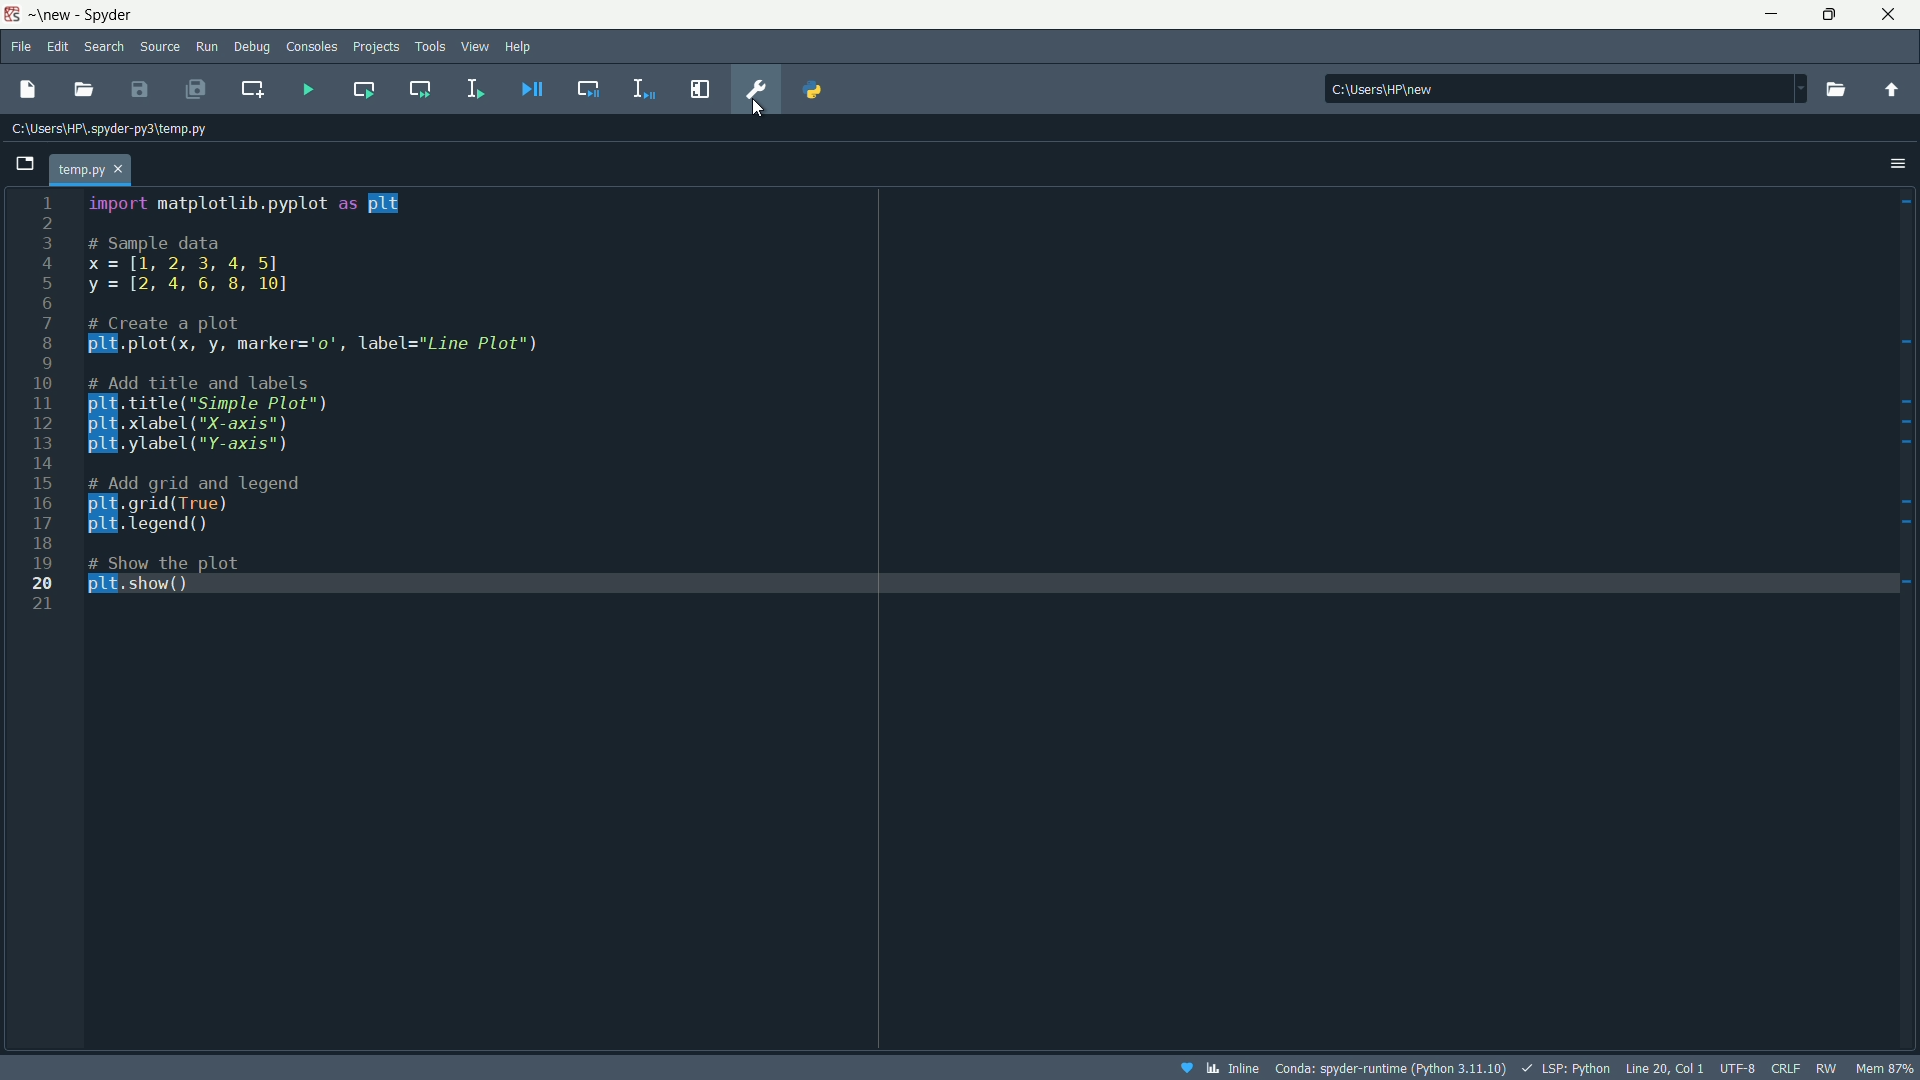  I want to click on interpreter, so click(1389, 1069).